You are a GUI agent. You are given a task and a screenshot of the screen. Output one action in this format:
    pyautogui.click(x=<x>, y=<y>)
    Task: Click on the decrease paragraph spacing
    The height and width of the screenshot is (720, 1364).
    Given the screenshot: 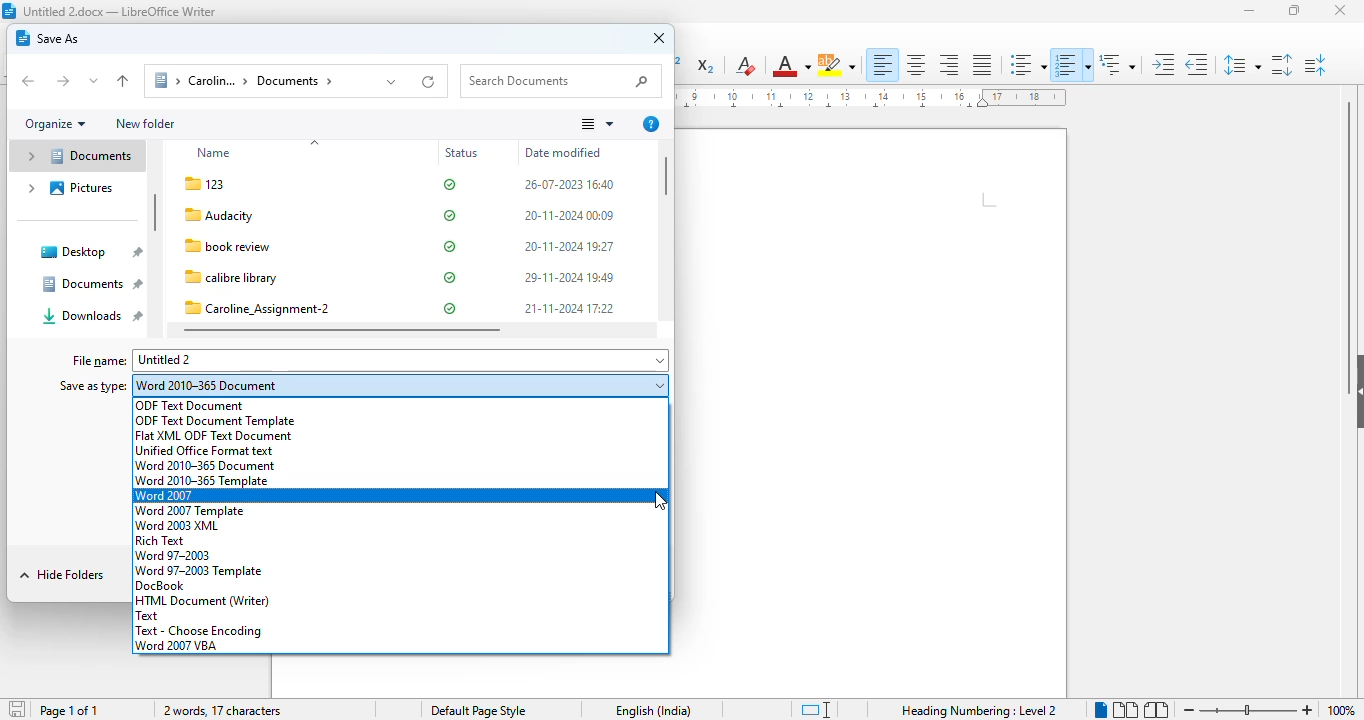 What is the action you would take?
    pyautogui.click(x=1316, y=65)
    